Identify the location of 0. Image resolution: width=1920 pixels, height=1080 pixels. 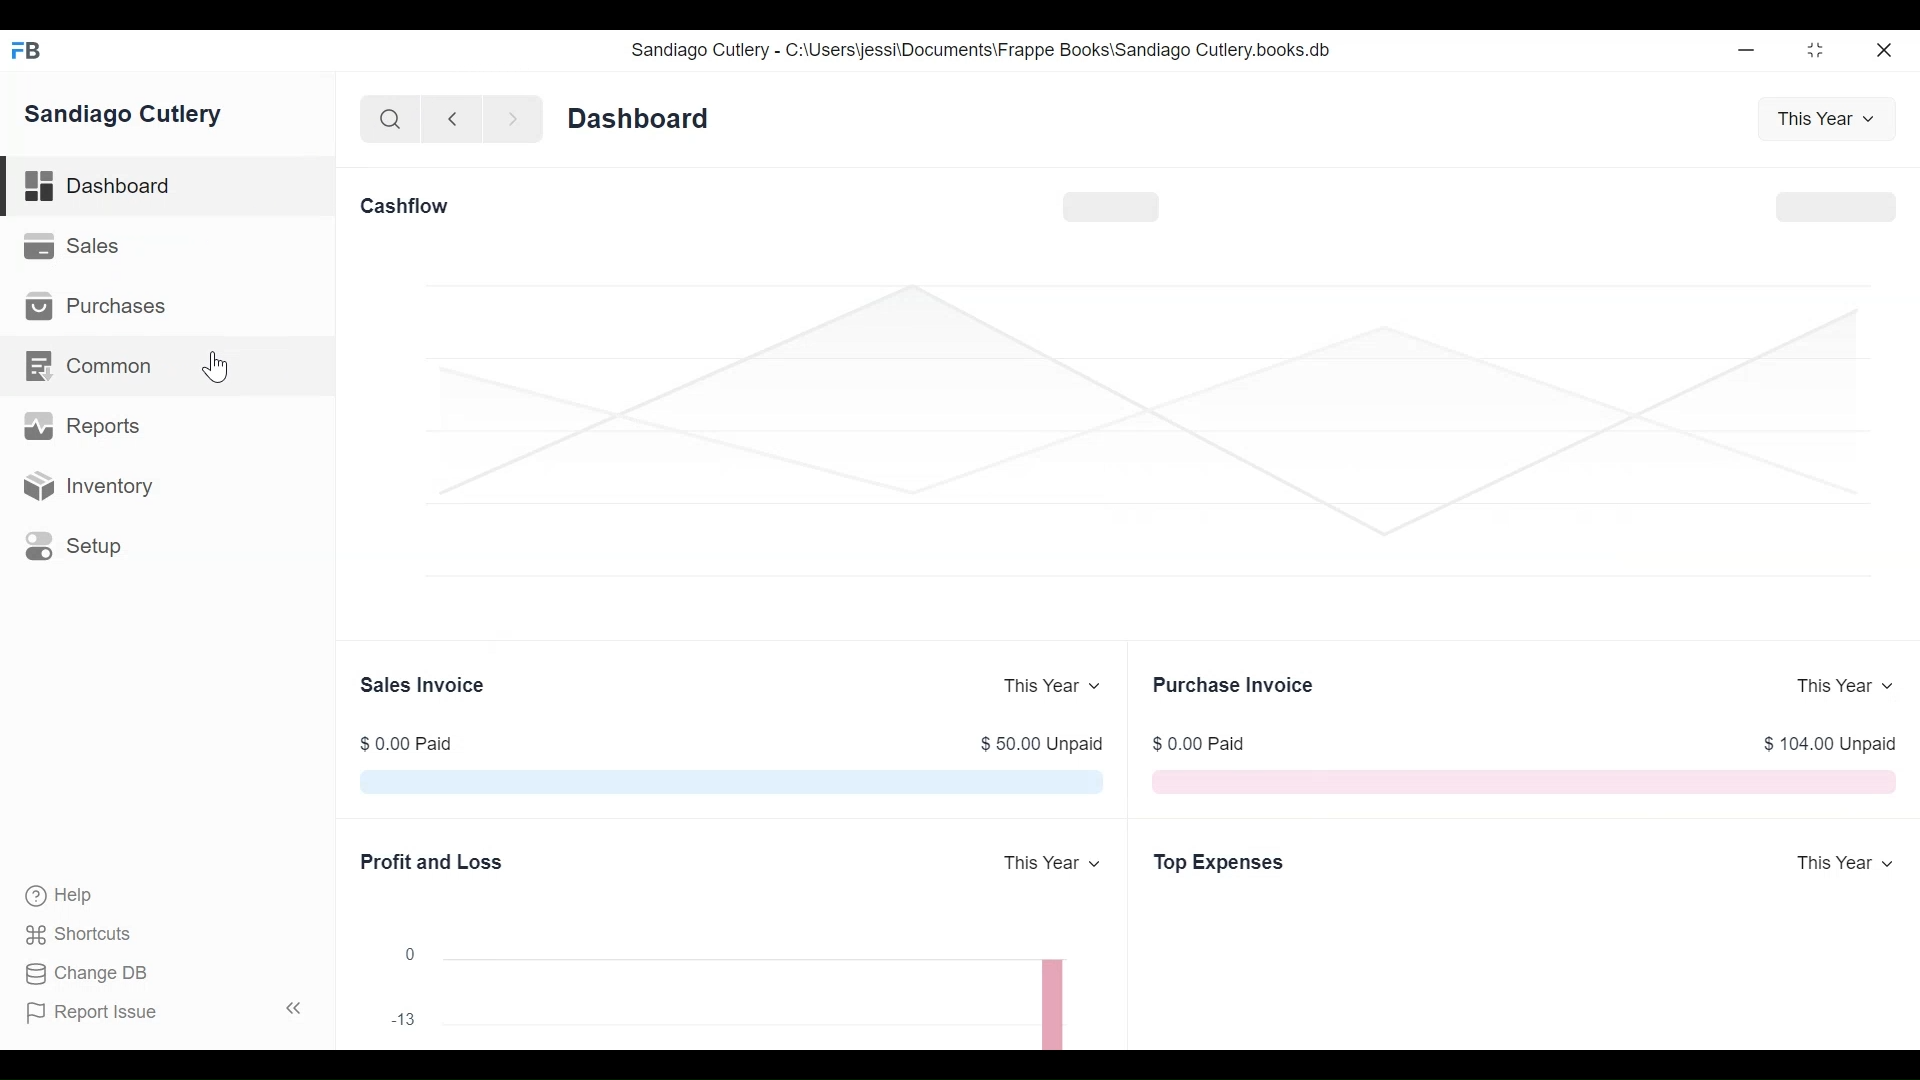
(410, 953).